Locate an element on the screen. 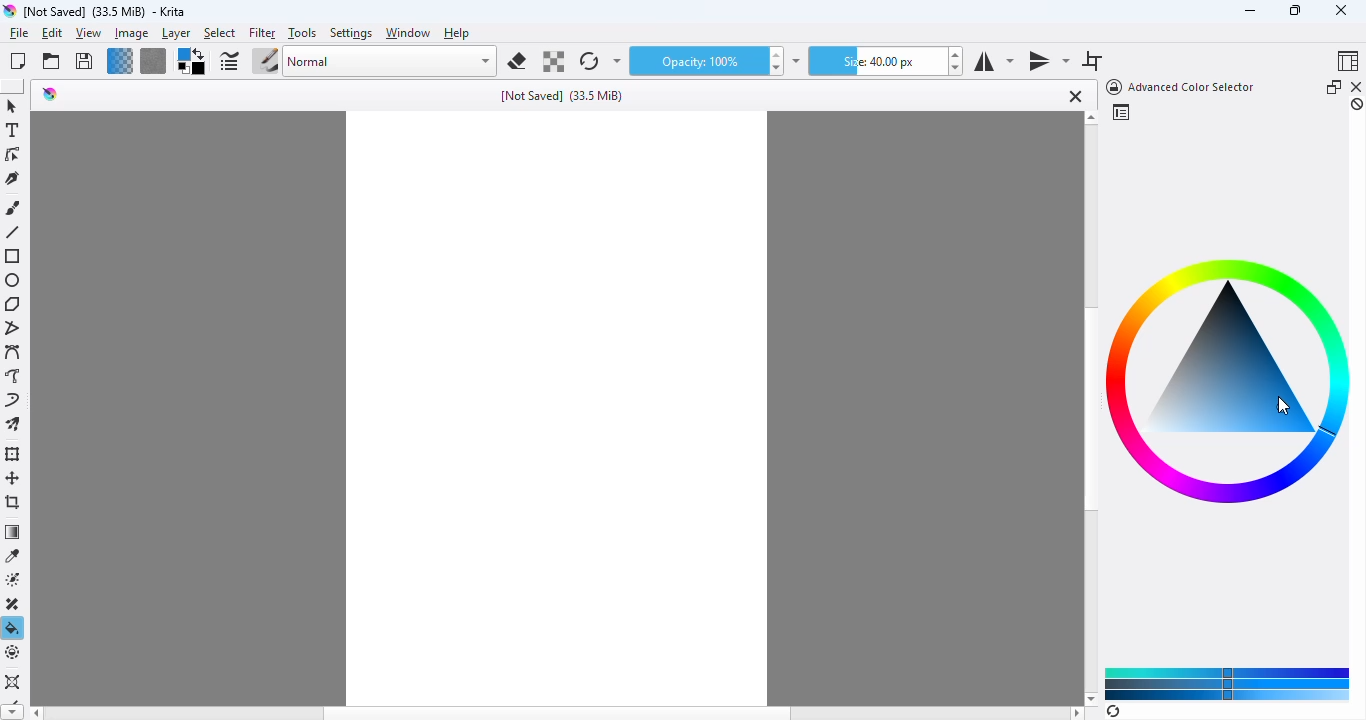  float docker is located at coordinates (1334, 86).